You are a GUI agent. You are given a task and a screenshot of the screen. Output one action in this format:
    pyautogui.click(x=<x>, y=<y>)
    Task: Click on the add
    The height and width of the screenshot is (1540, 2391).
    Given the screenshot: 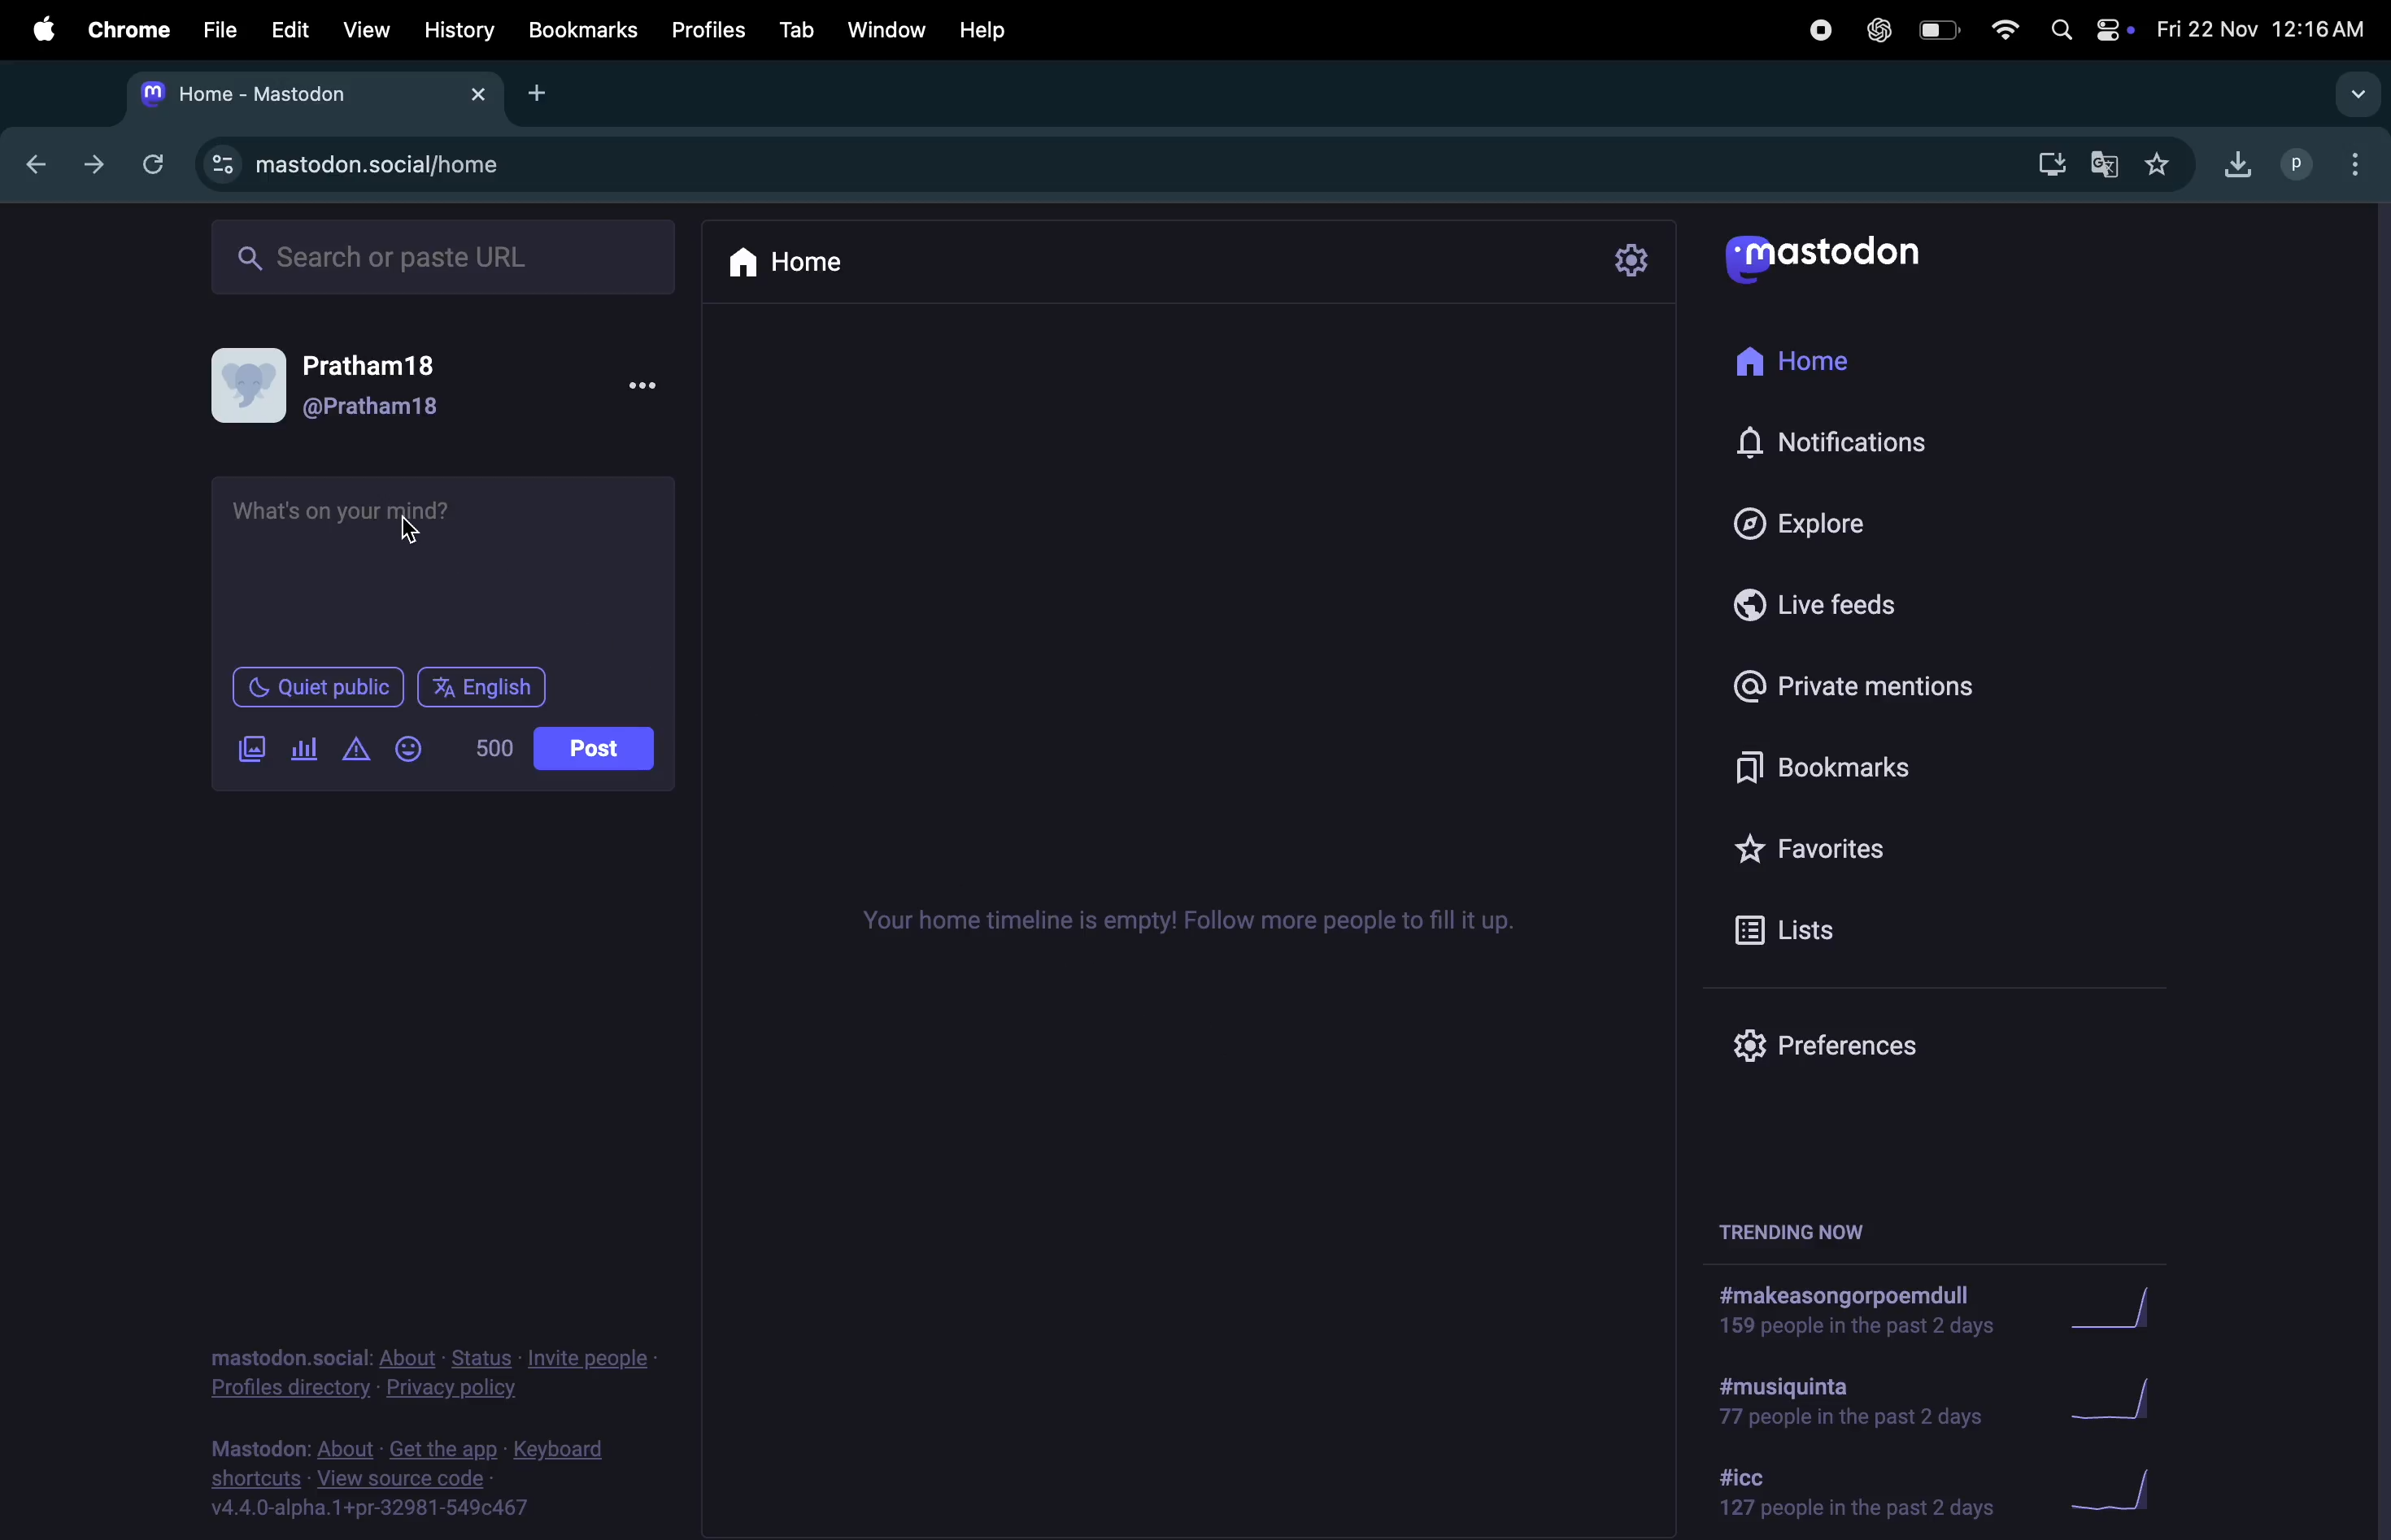 What is the action you would take?
    pyautogui.click(x=537, y=95)
    